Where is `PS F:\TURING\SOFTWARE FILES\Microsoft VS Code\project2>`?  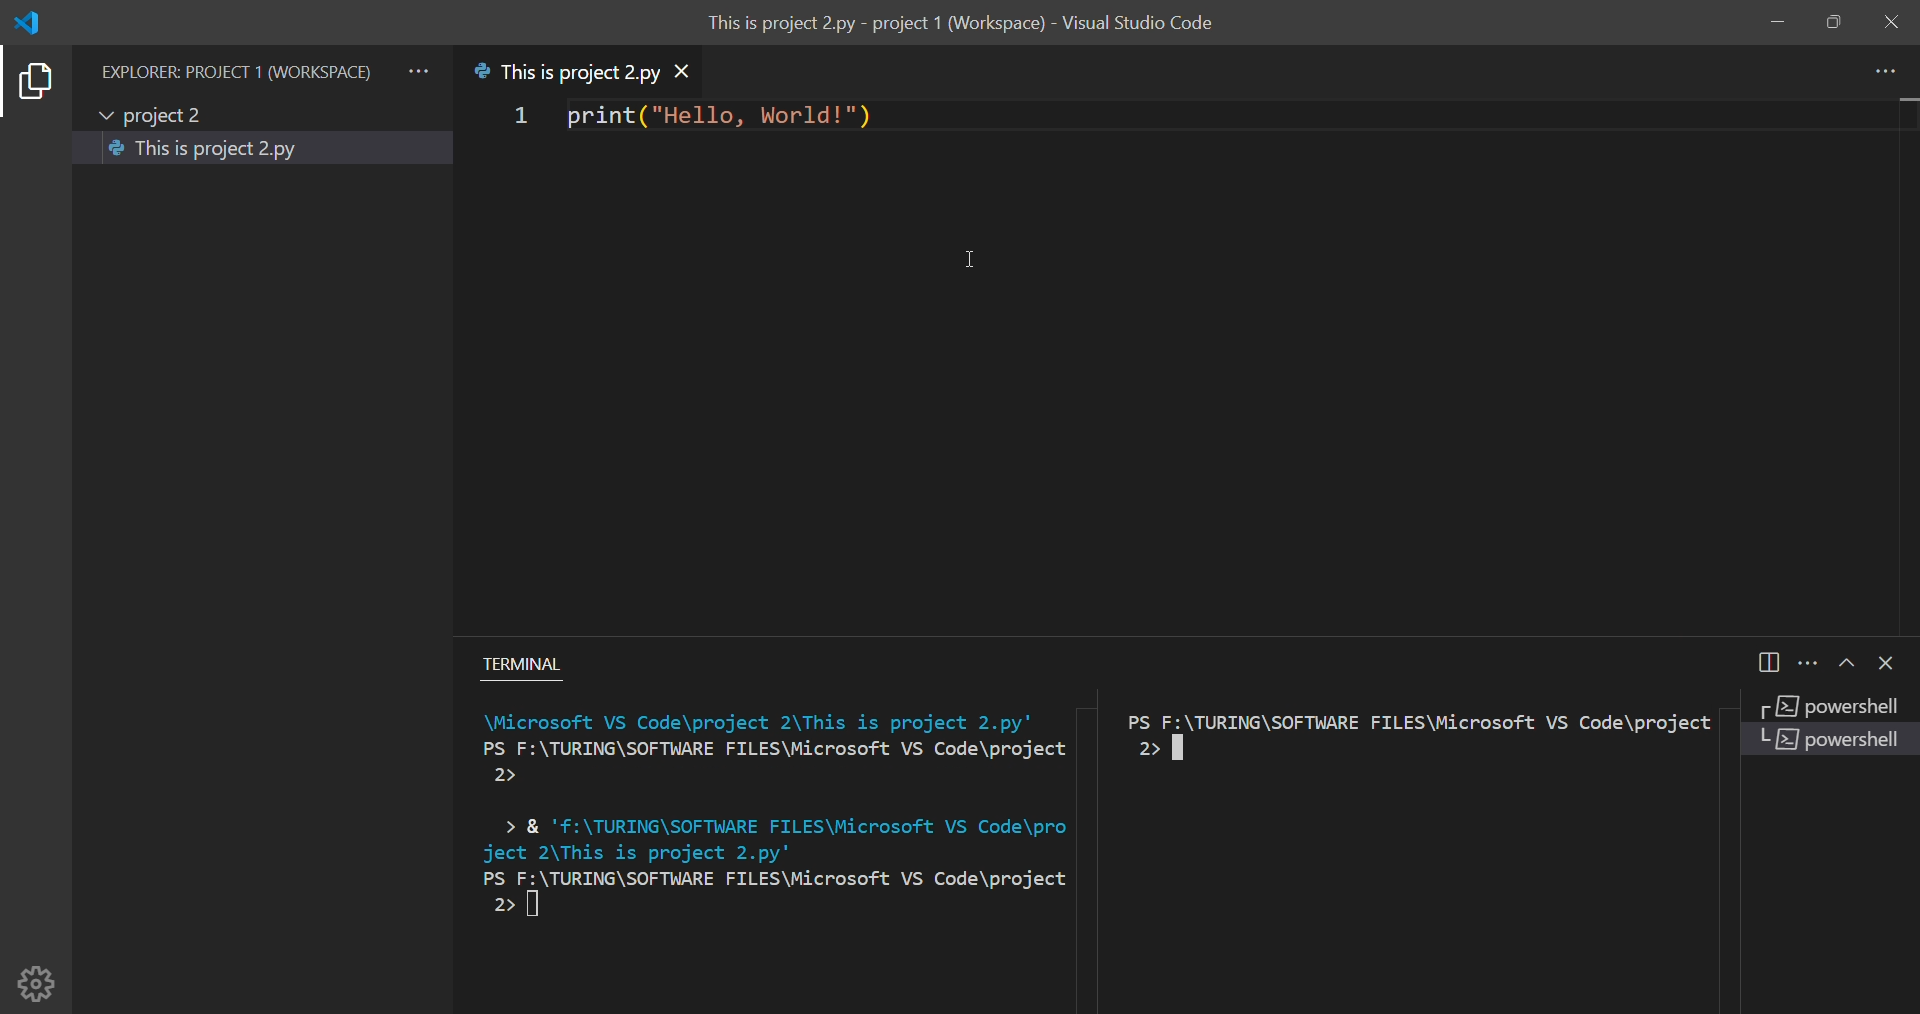
PS F:\TURING\SOFTWARE FILES\Microsoft VS Code\project2> is located at coordinates (1409, 739).